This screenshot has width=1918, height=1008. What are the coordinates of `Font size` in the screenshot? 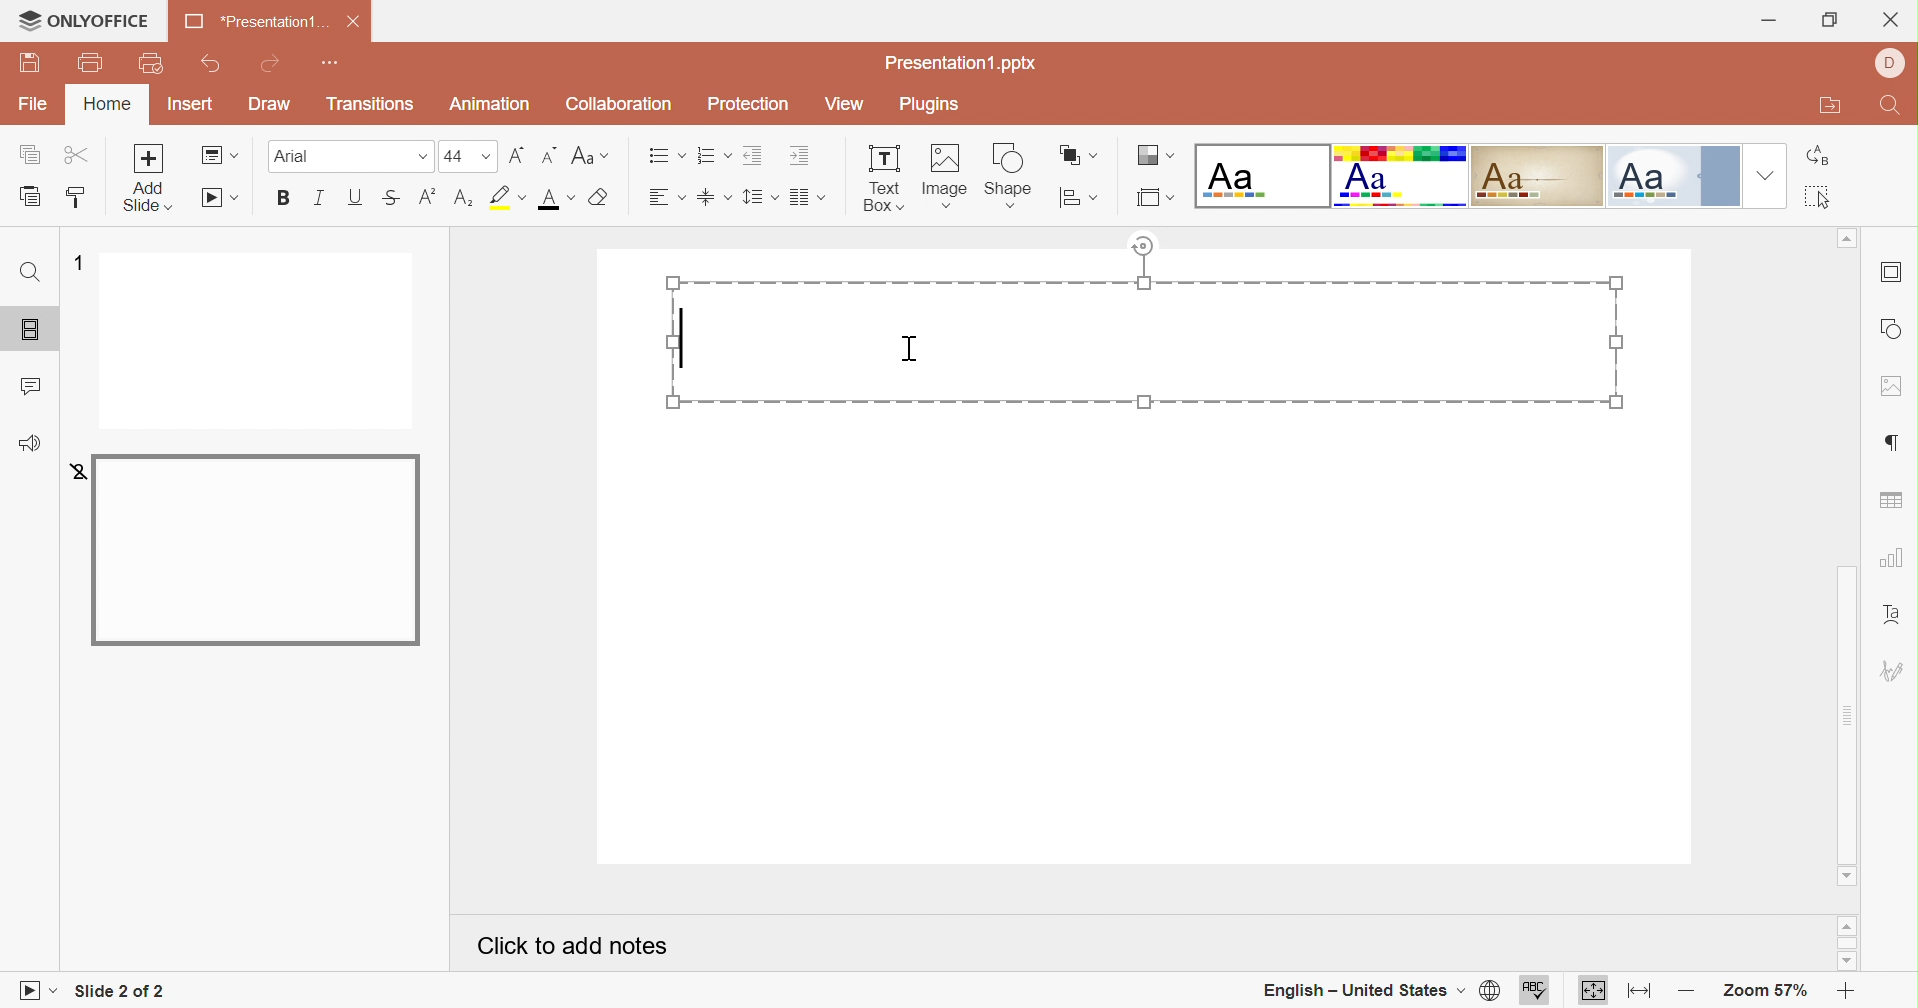 It's located at (466, 156).